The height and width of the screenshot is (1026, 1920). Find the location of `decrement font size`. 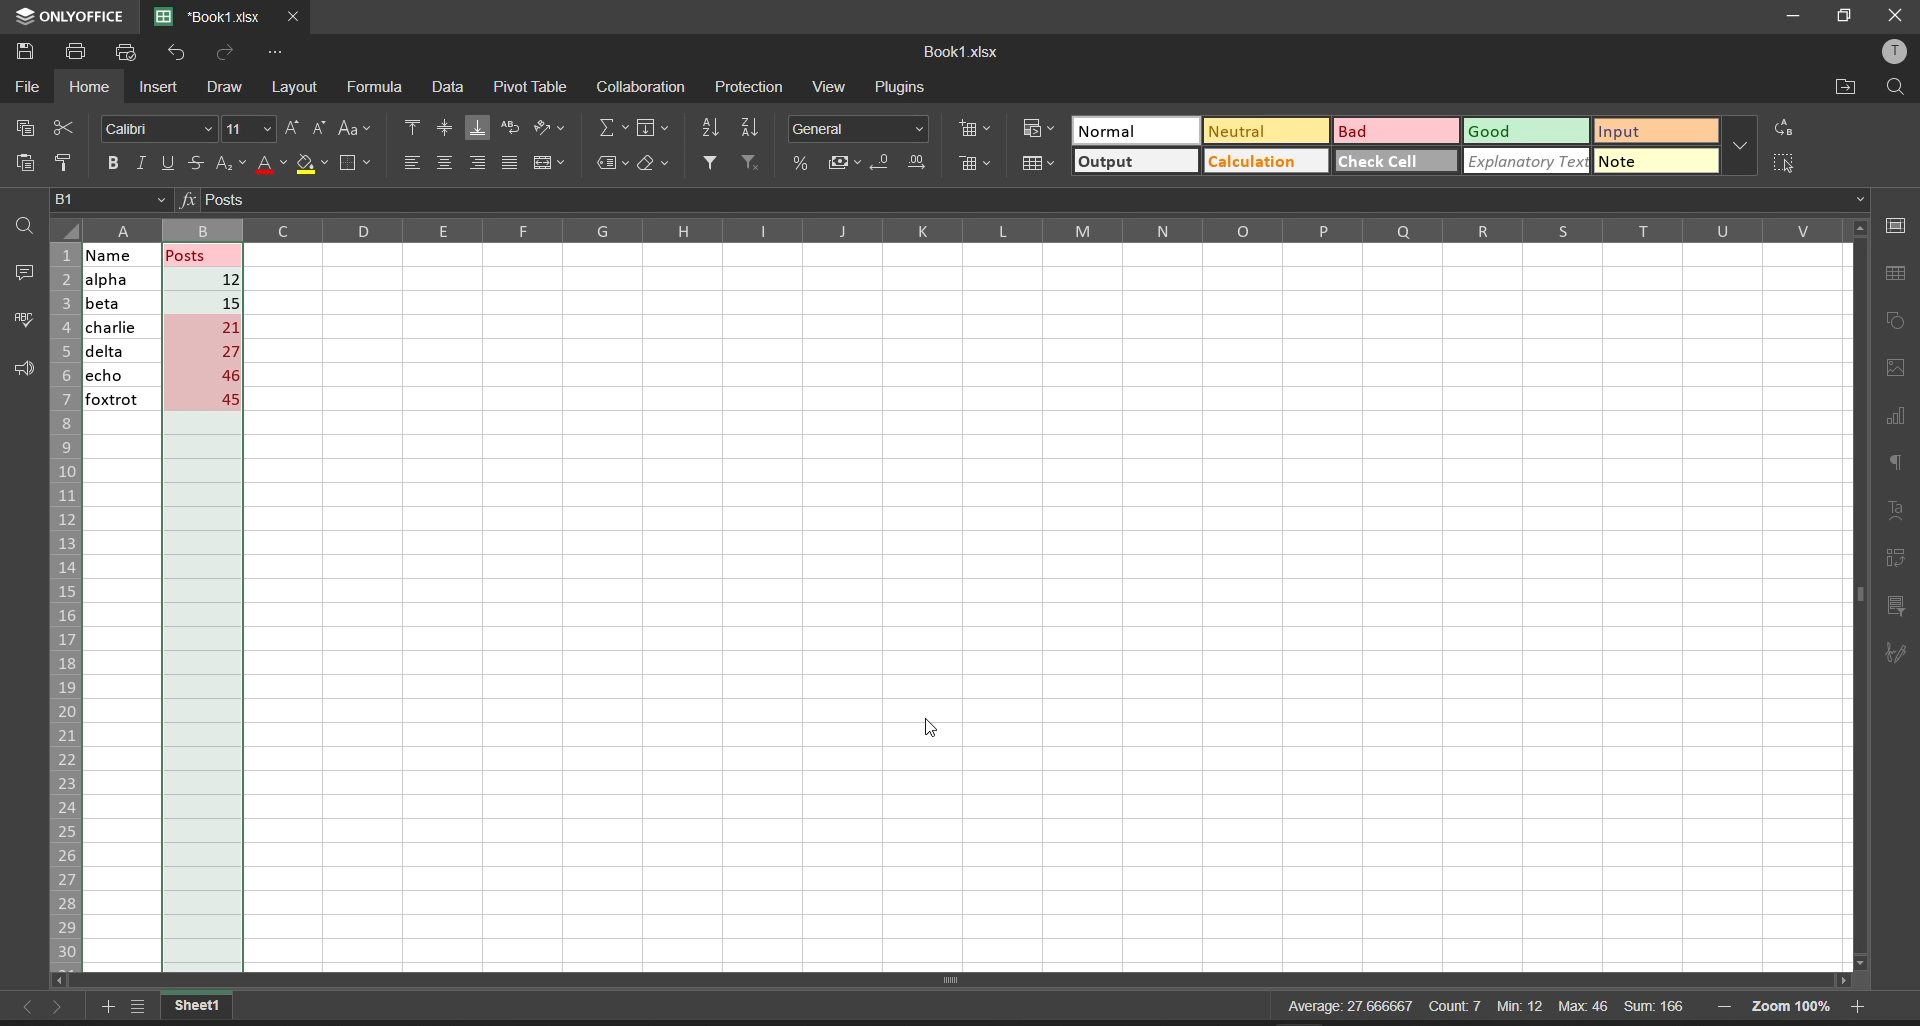

decrement font size is located at coordinates (321, 125).